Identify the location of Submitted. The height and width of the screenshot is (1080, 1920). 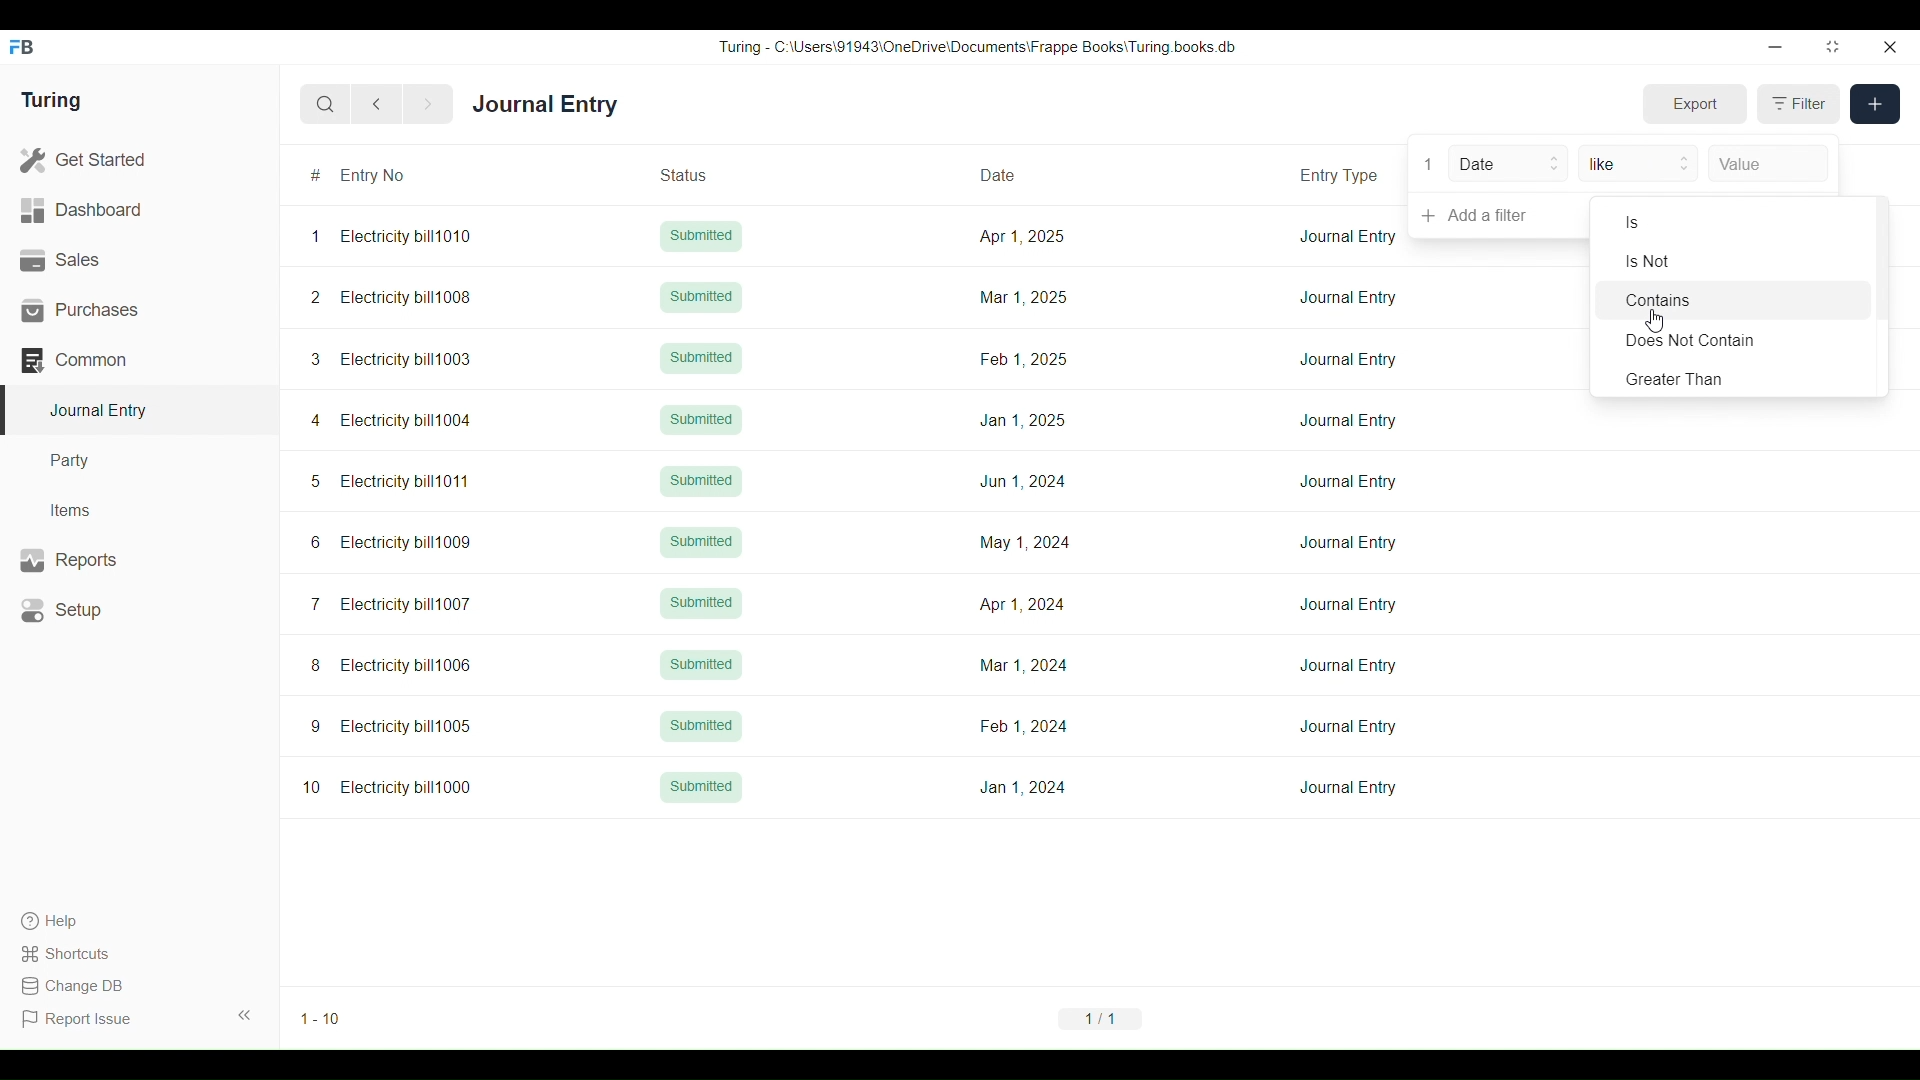
(700, 663).